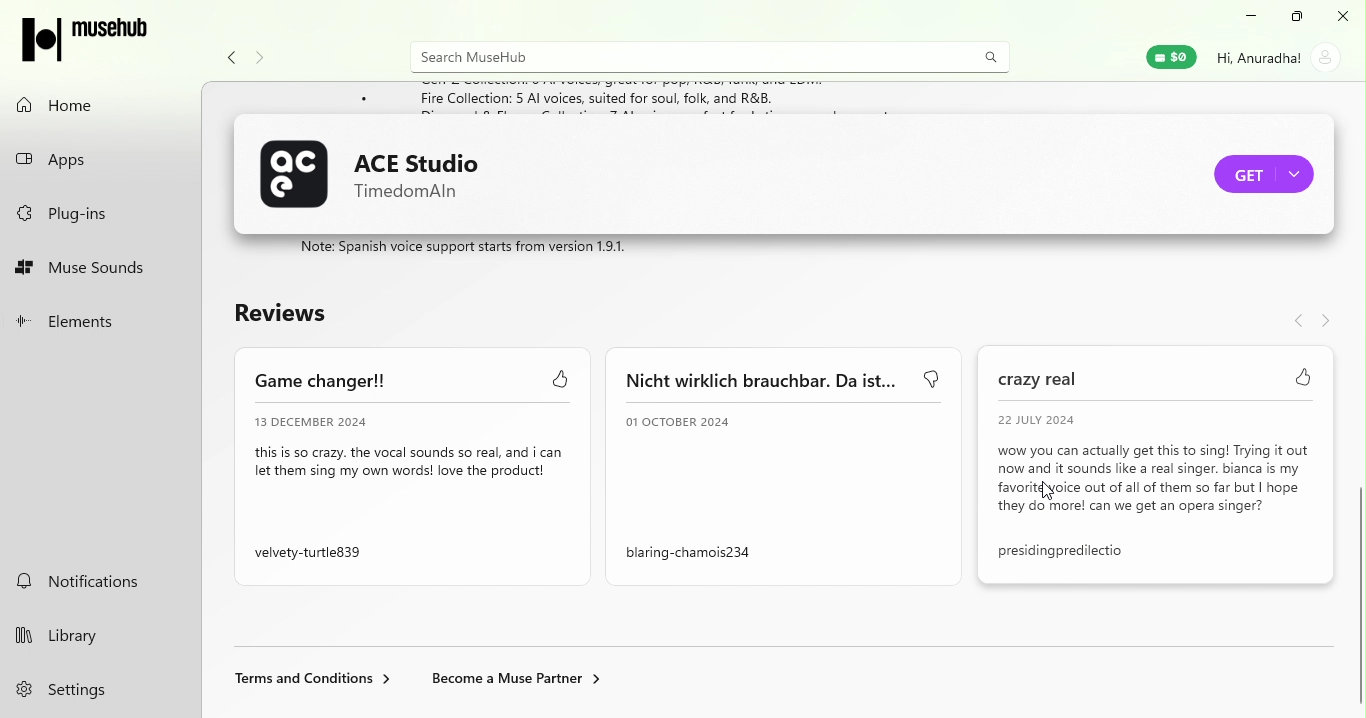  What do you see at coordinates (80, 636) in the screenshot?
I see `library` at bounding box center [80, 636].